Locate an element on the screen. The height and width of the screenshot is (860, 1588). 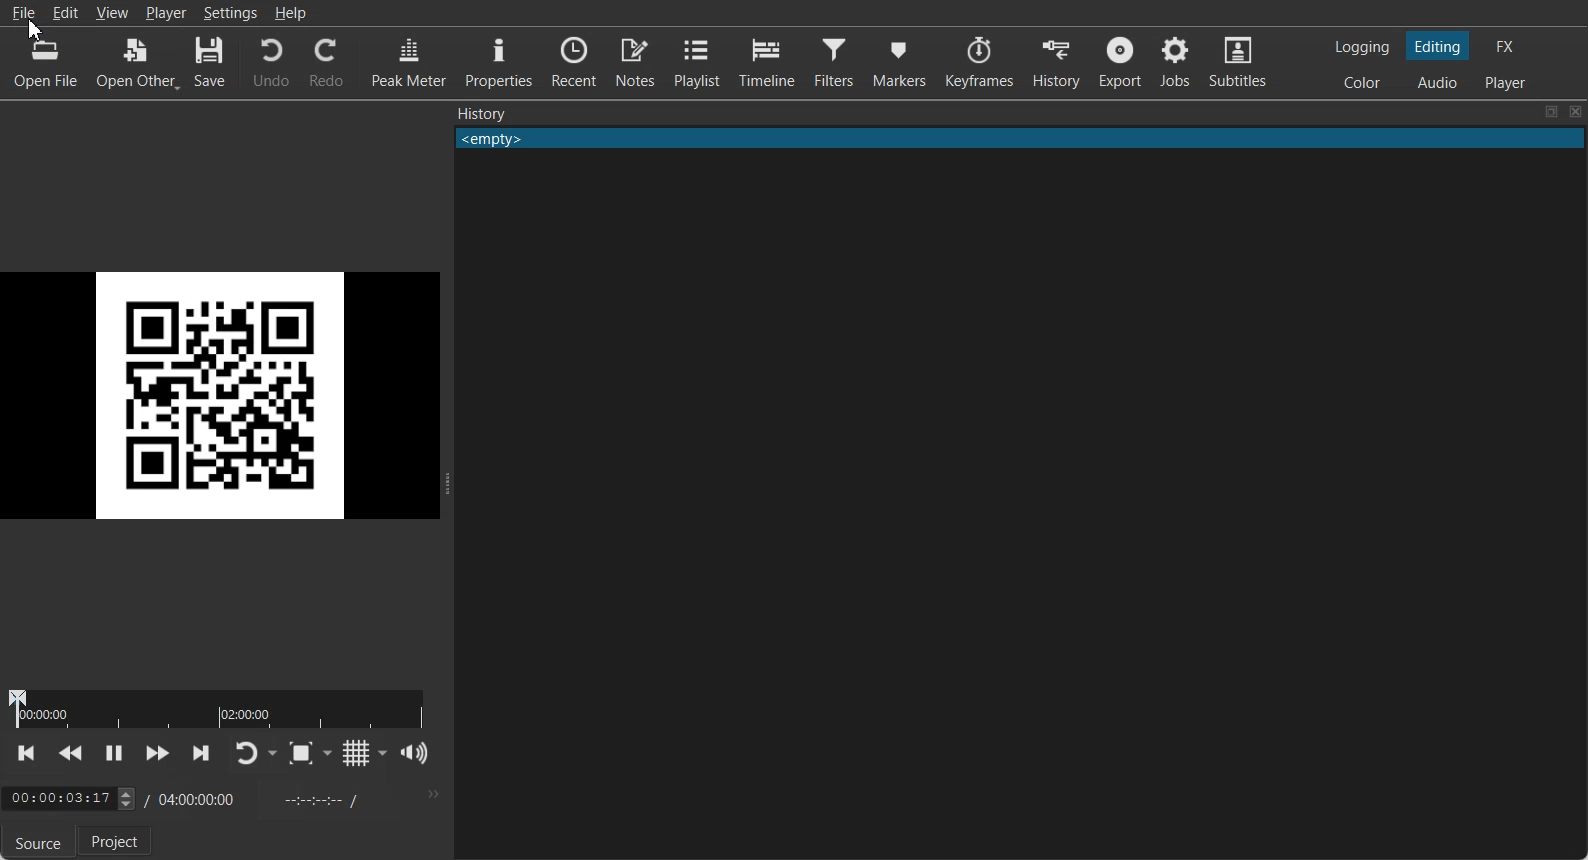
Project is located at coordinates (118, 842).